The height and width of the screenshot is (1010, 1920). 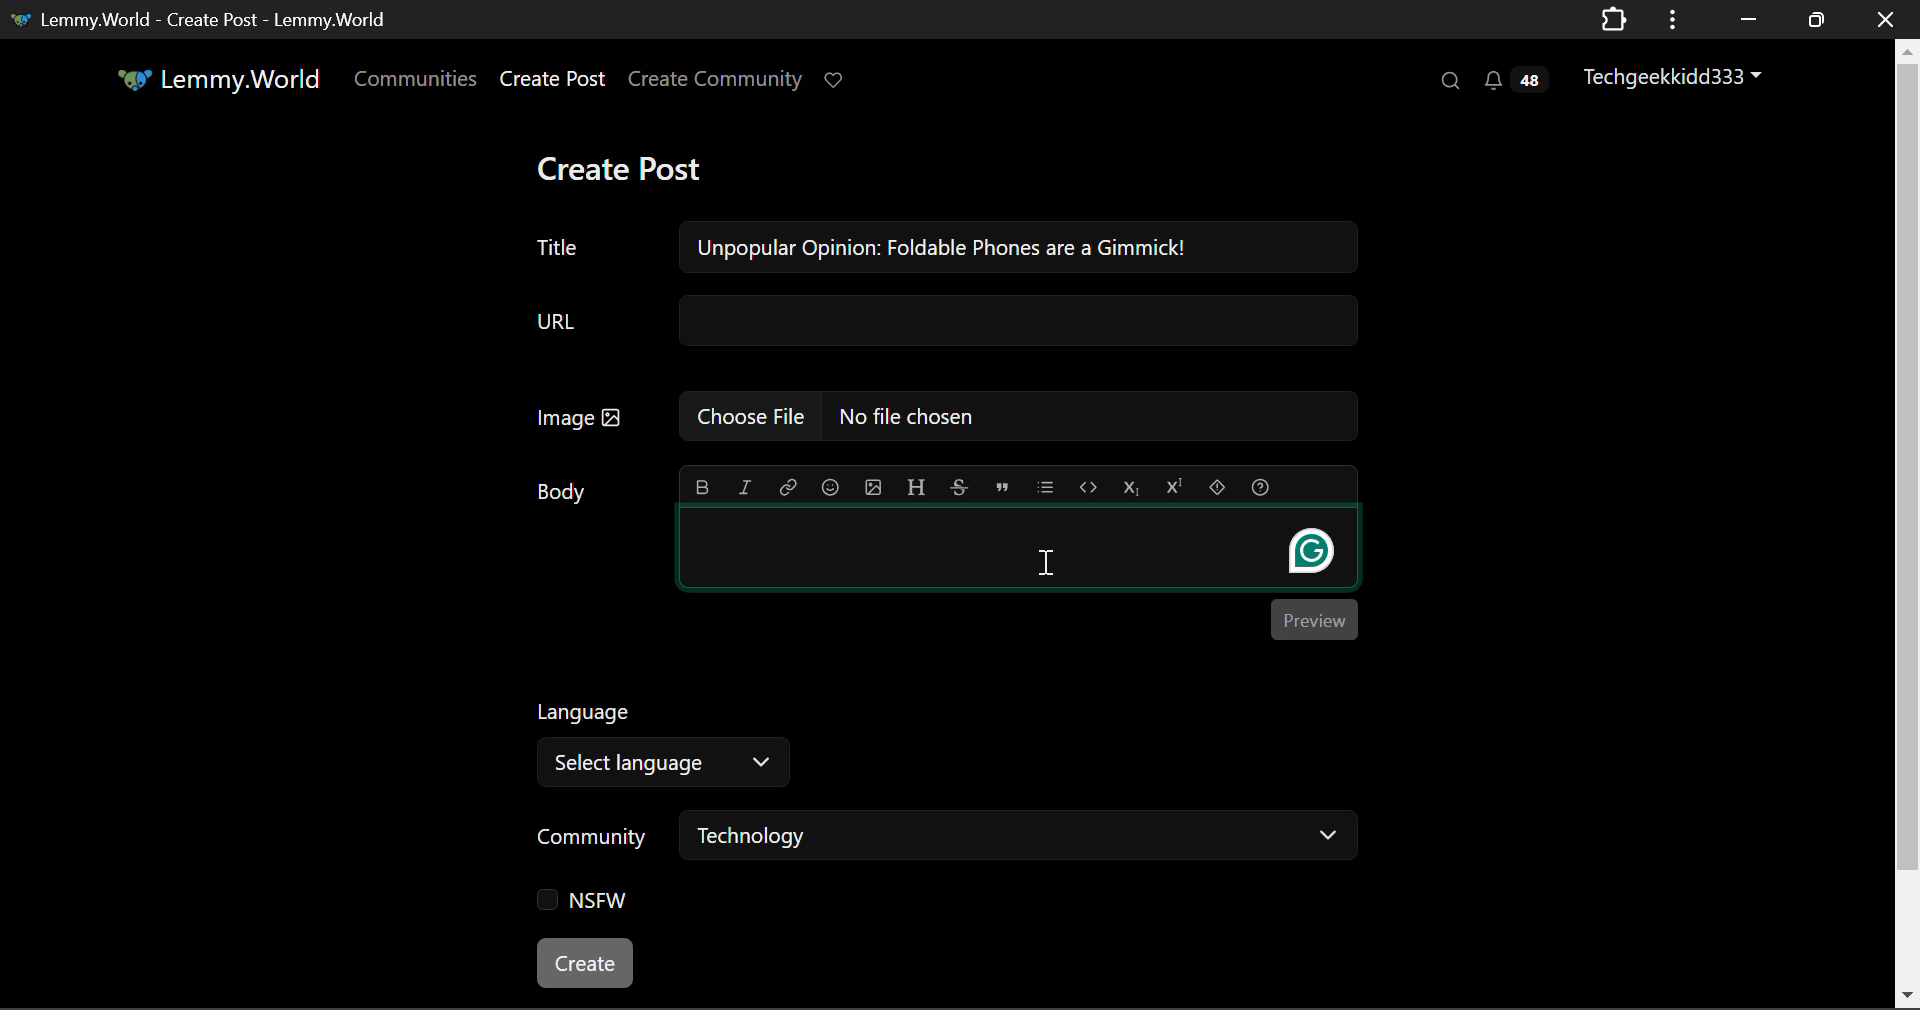 What do you see at coordinates (416, 82) in the screenshot?
I see `Communities` at bounding box center [416, 82].